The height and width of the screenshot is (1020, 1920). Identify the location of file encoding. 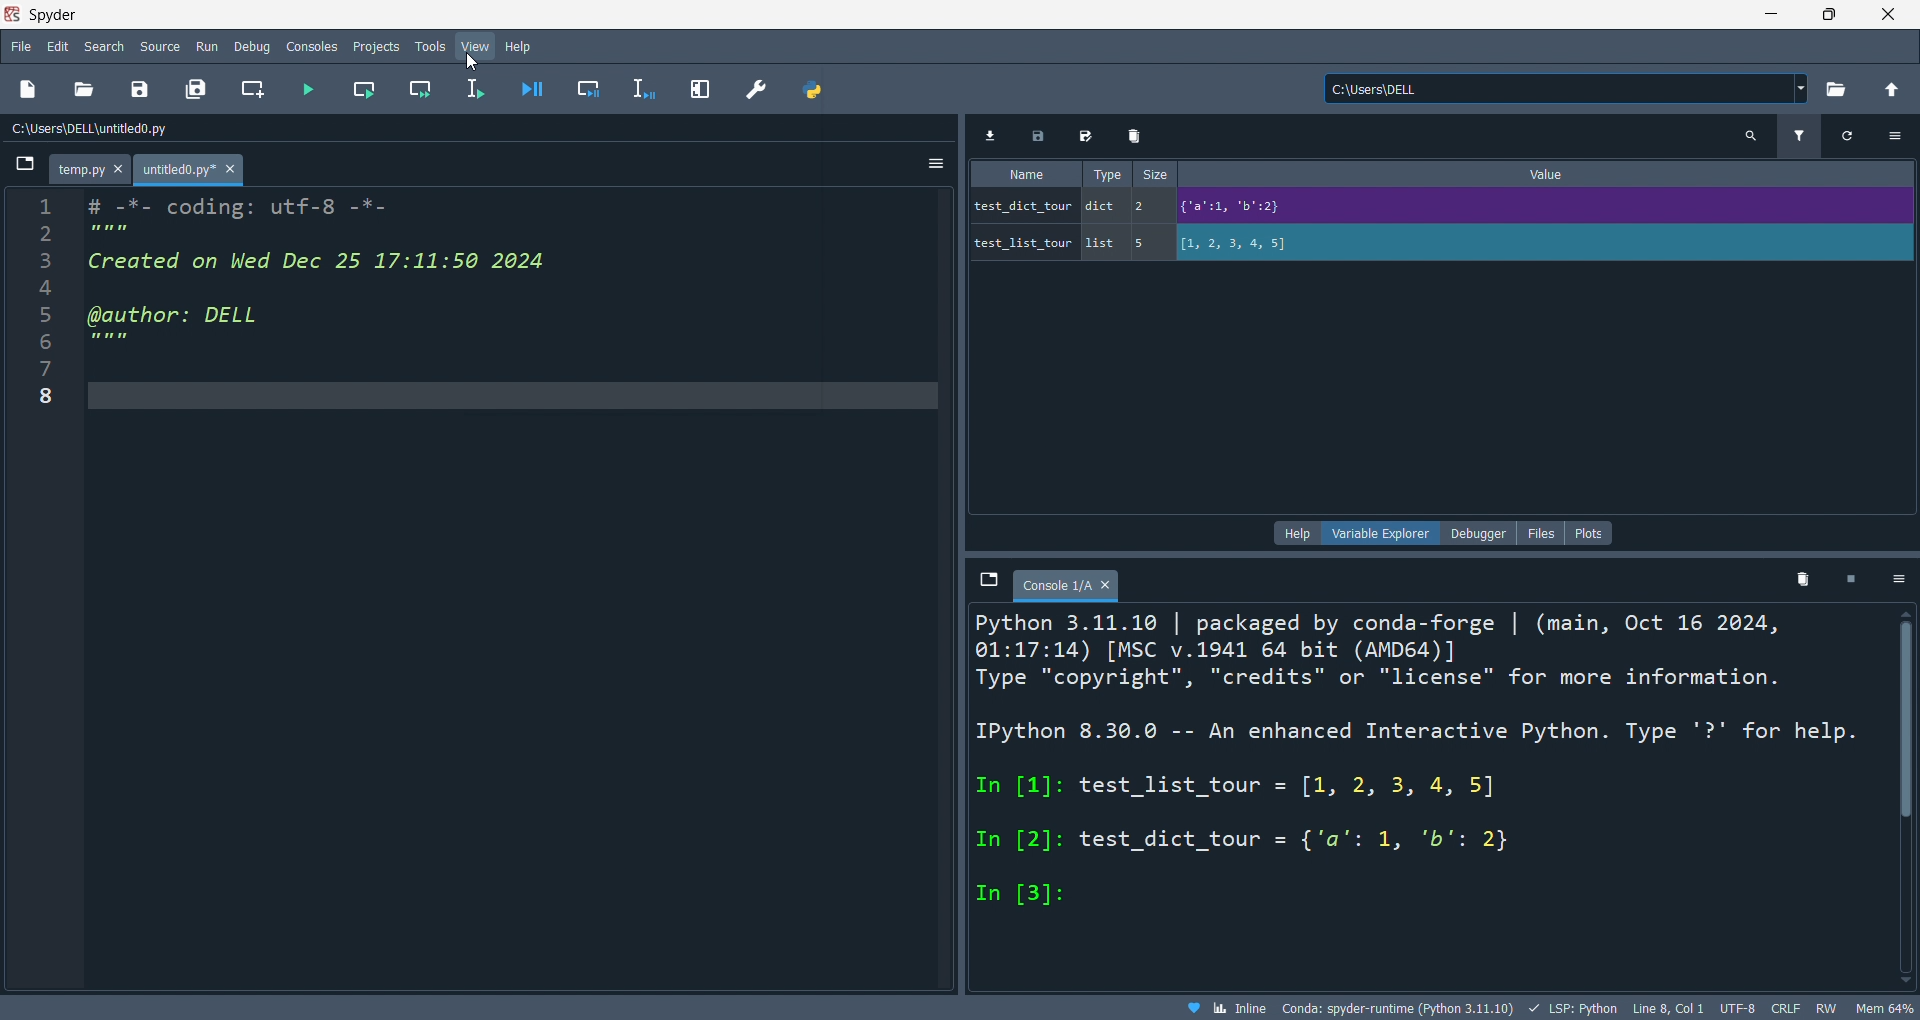
(1736, 1008).